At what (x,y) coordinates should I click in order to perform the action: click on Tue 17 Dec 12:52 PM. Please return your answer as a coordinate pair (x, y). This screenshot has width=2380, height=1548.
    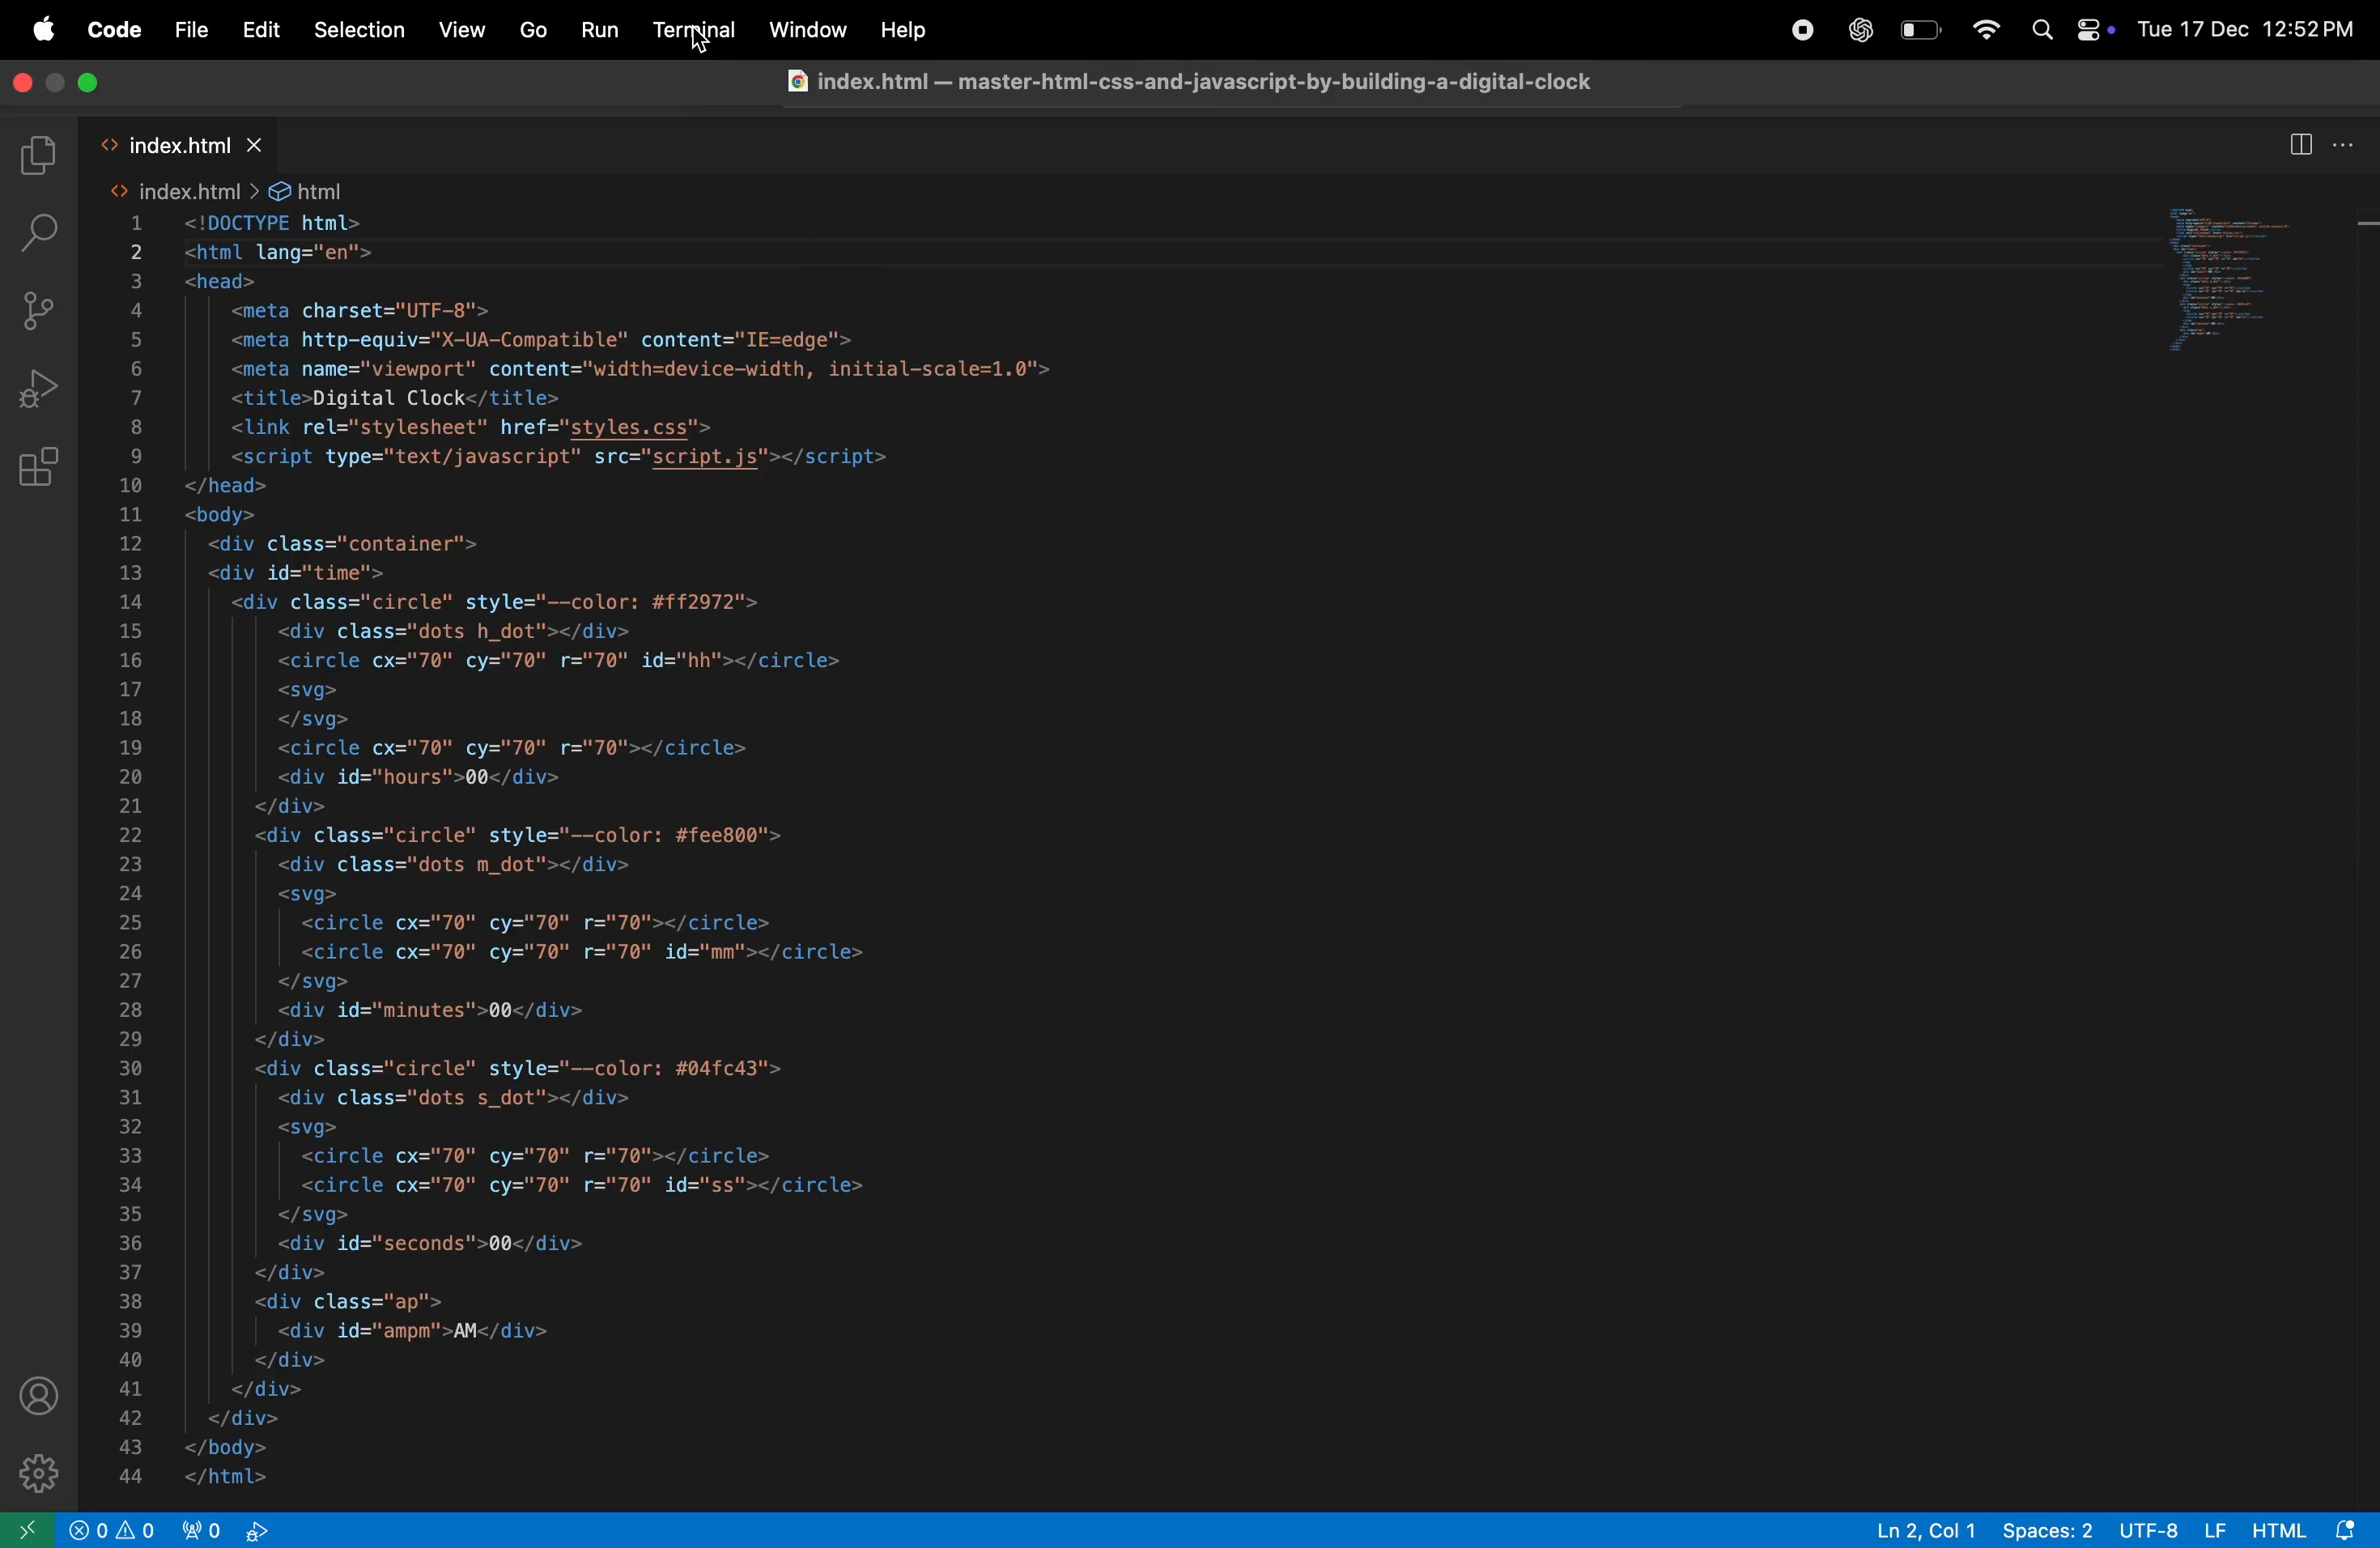
    Looking at the image, I should click on (2247, 25).